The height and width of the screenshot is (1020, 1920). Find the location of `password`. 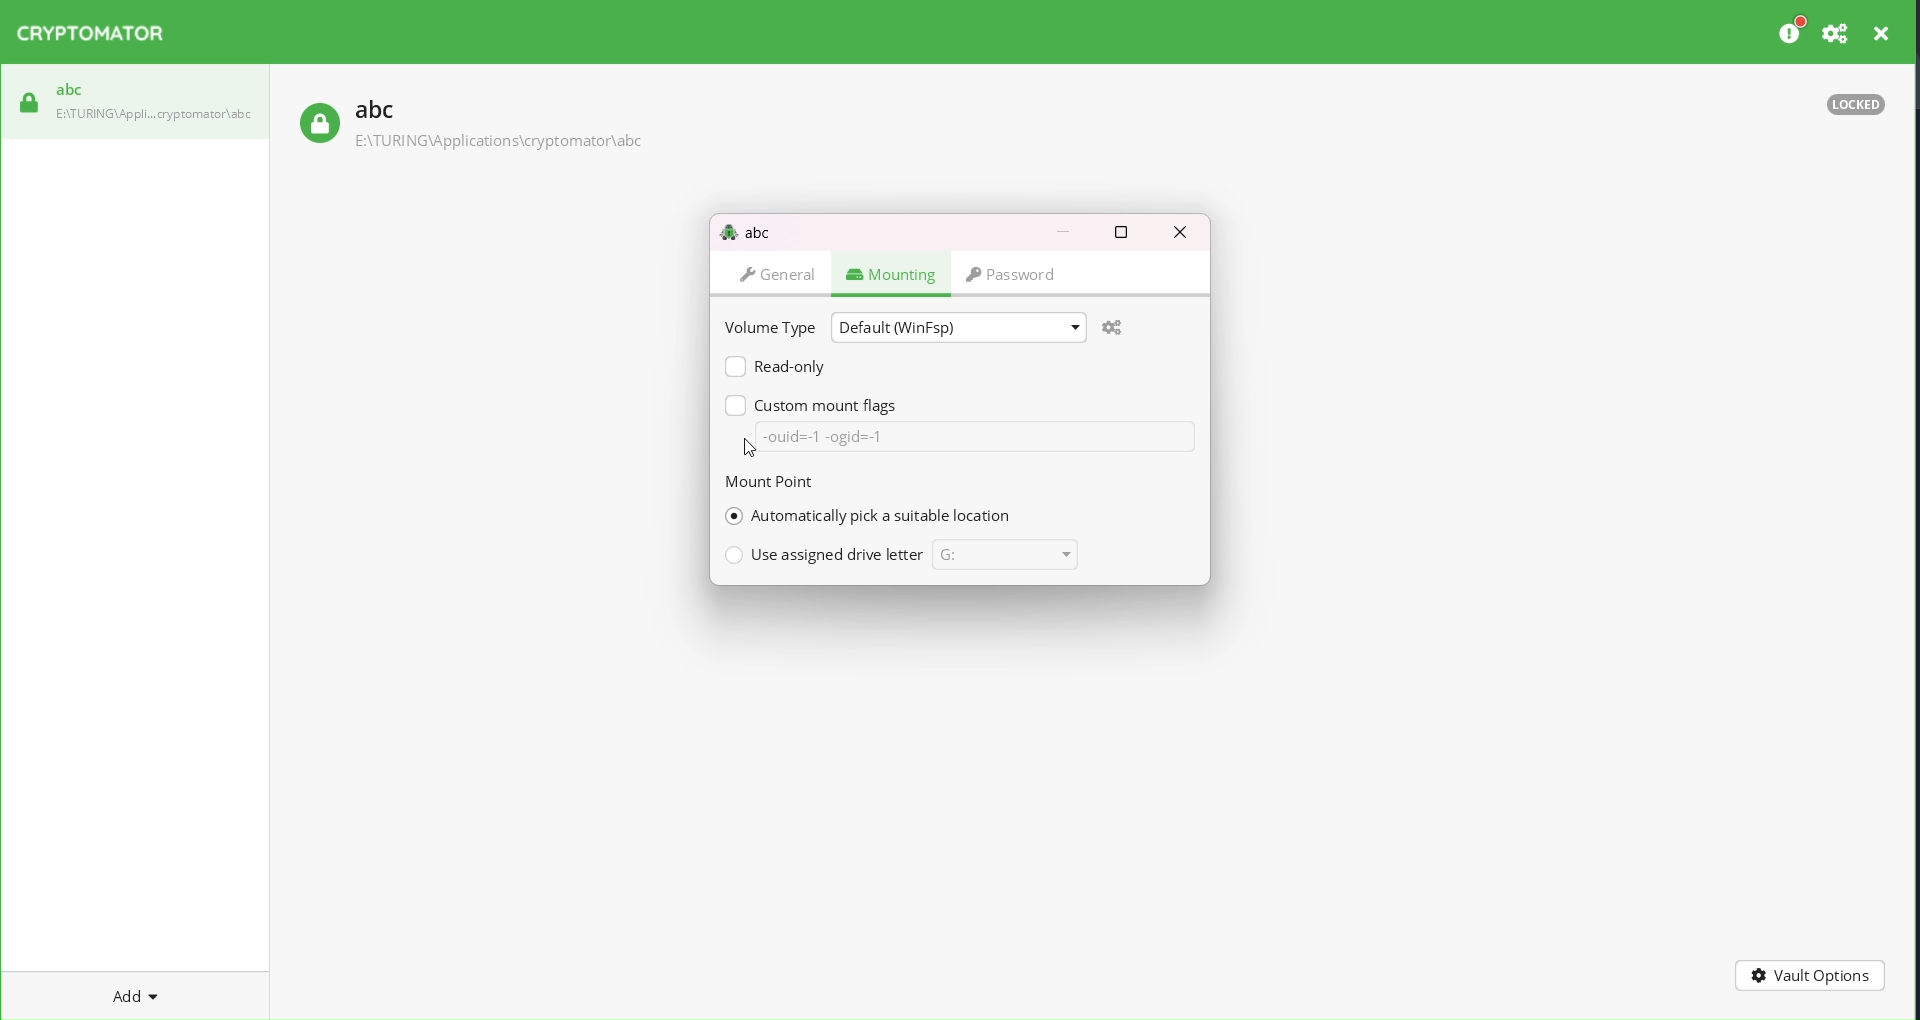

password is located at coordinates (1024, 273).